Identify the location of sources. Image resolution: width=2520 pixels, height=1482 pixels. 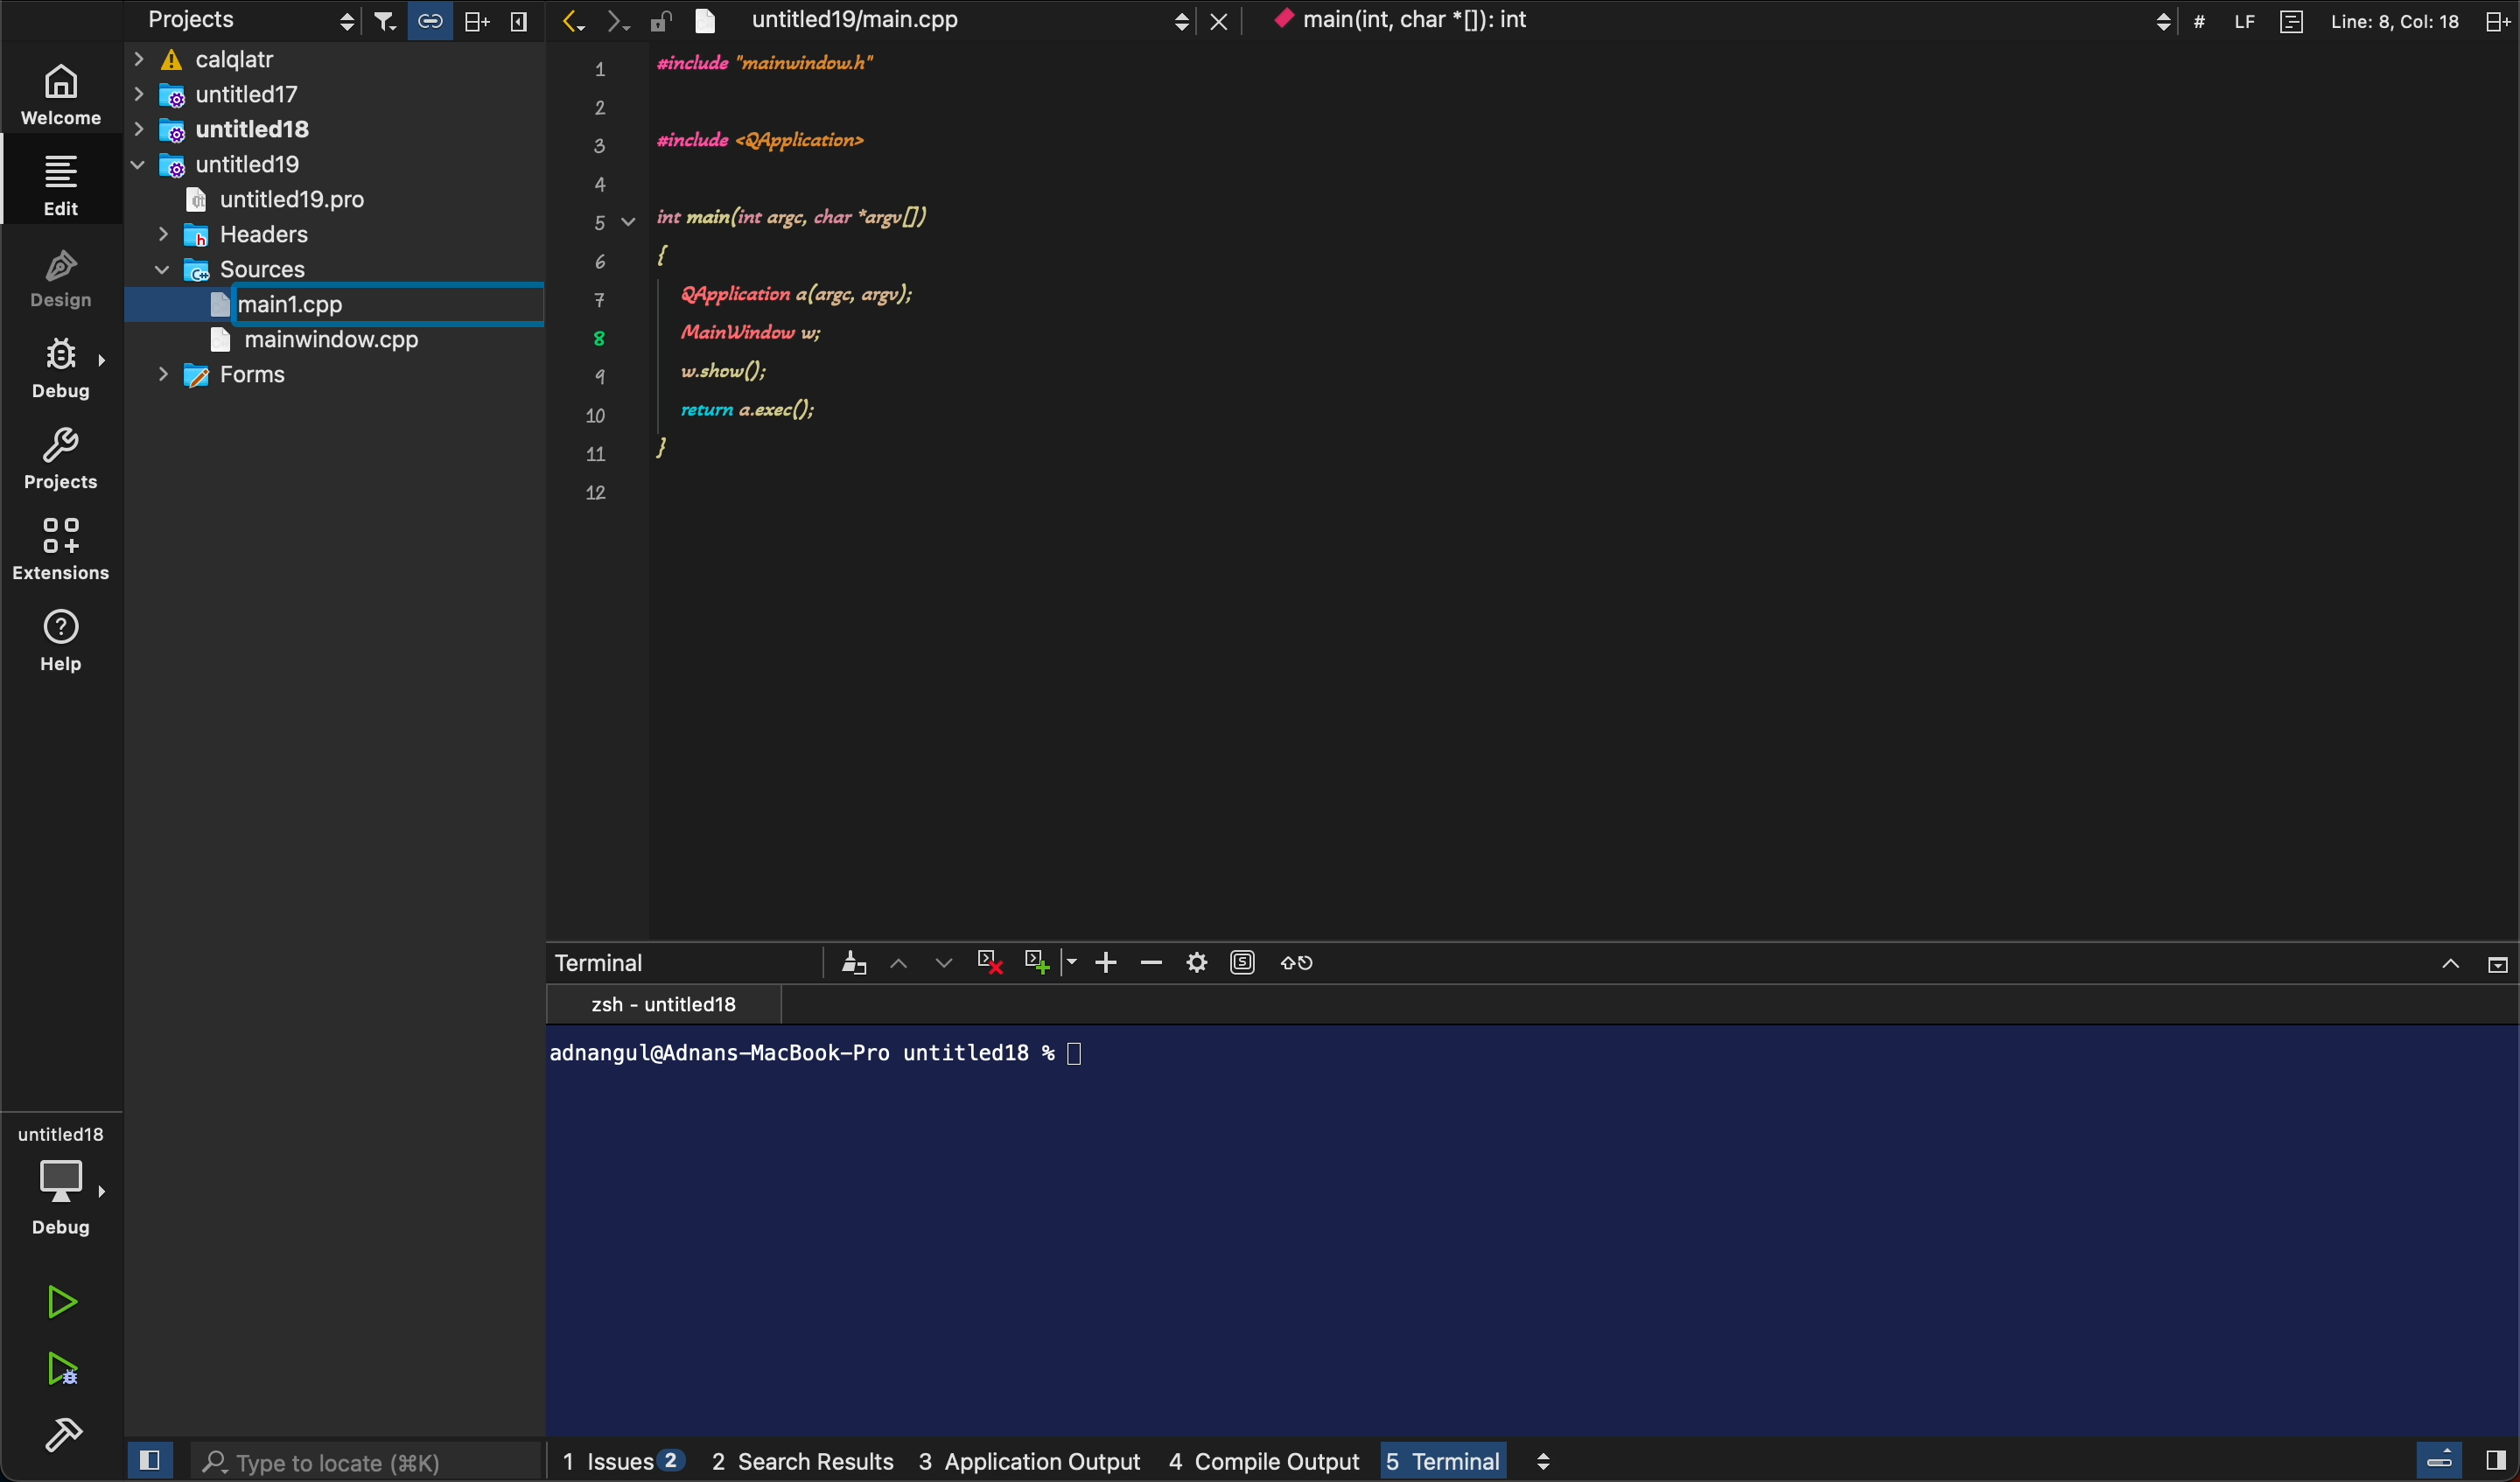
(267, 271).